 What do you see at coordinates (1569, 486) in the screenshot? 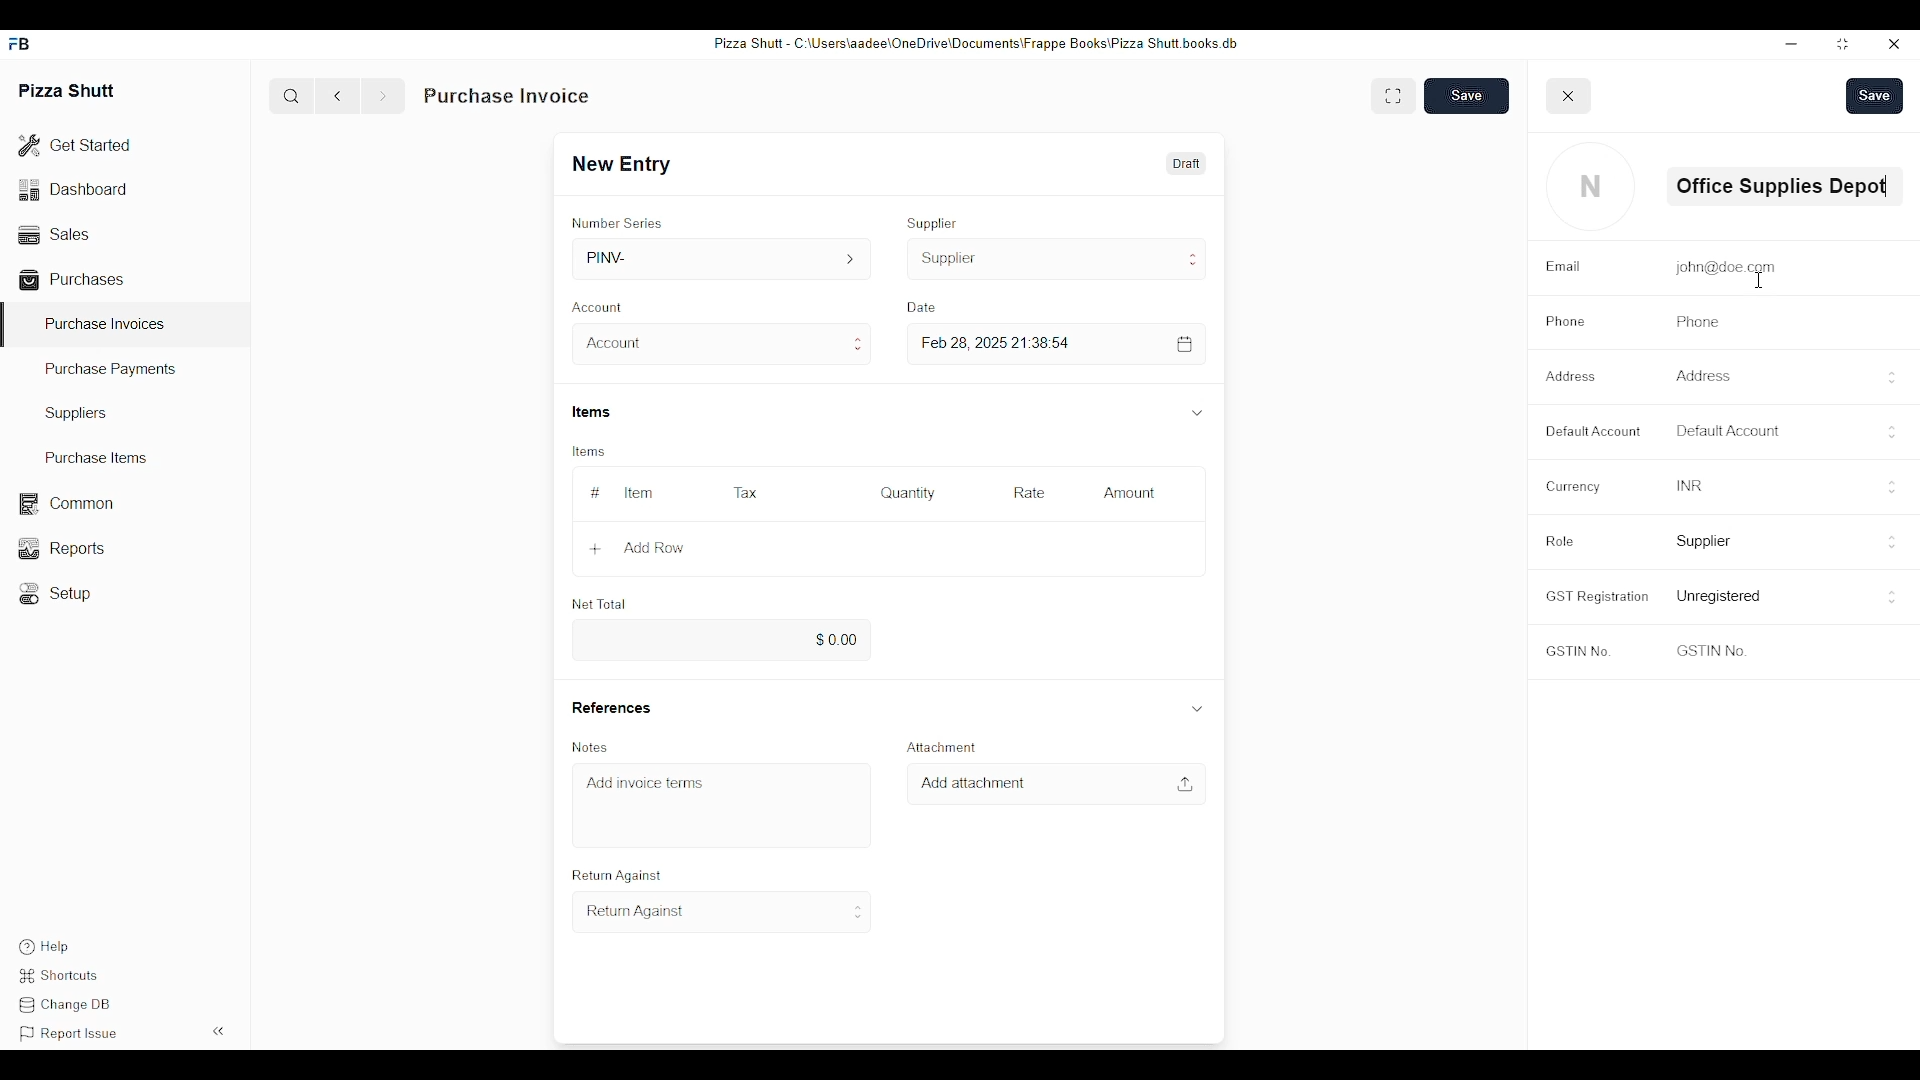
I see `Currency` at bounding box center [1569, 486].